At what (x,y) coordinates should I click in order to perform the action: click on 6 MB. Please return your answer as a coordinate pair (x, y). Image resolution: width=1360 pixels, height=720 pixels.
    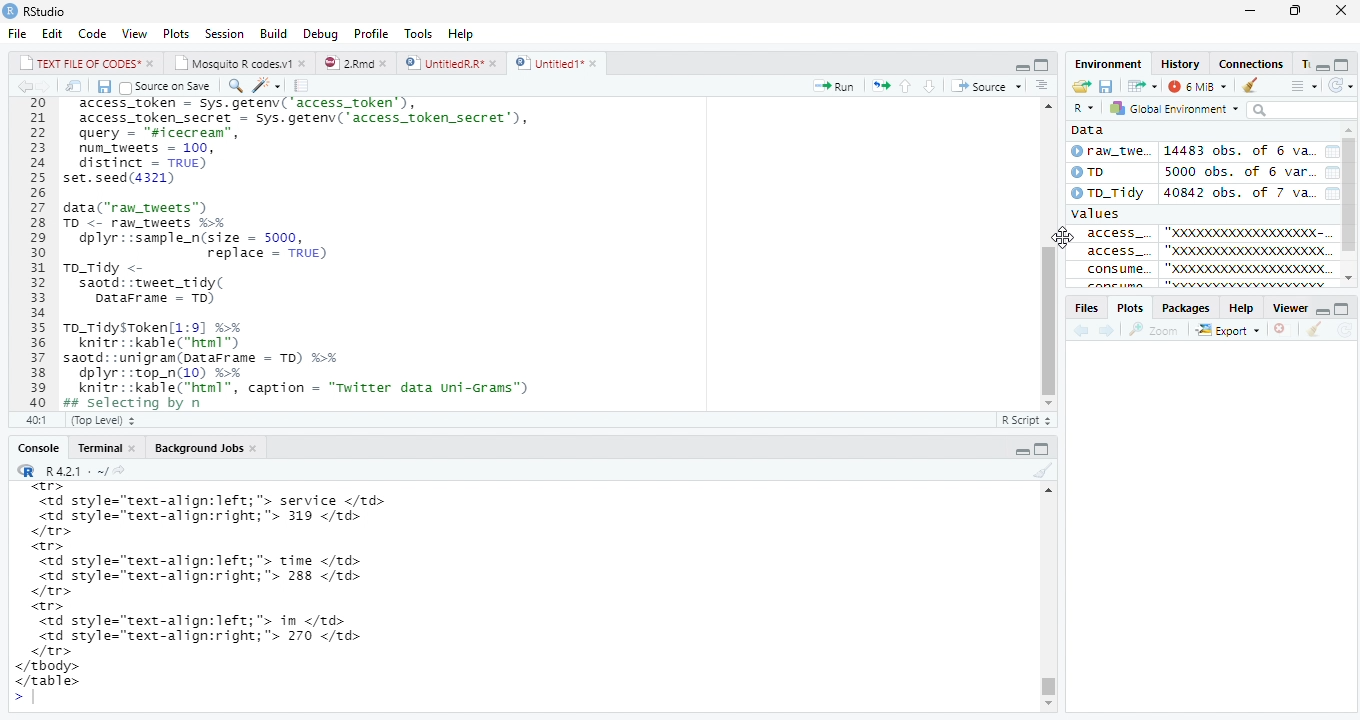
    Looking at the image, I should click on (1196, 85).